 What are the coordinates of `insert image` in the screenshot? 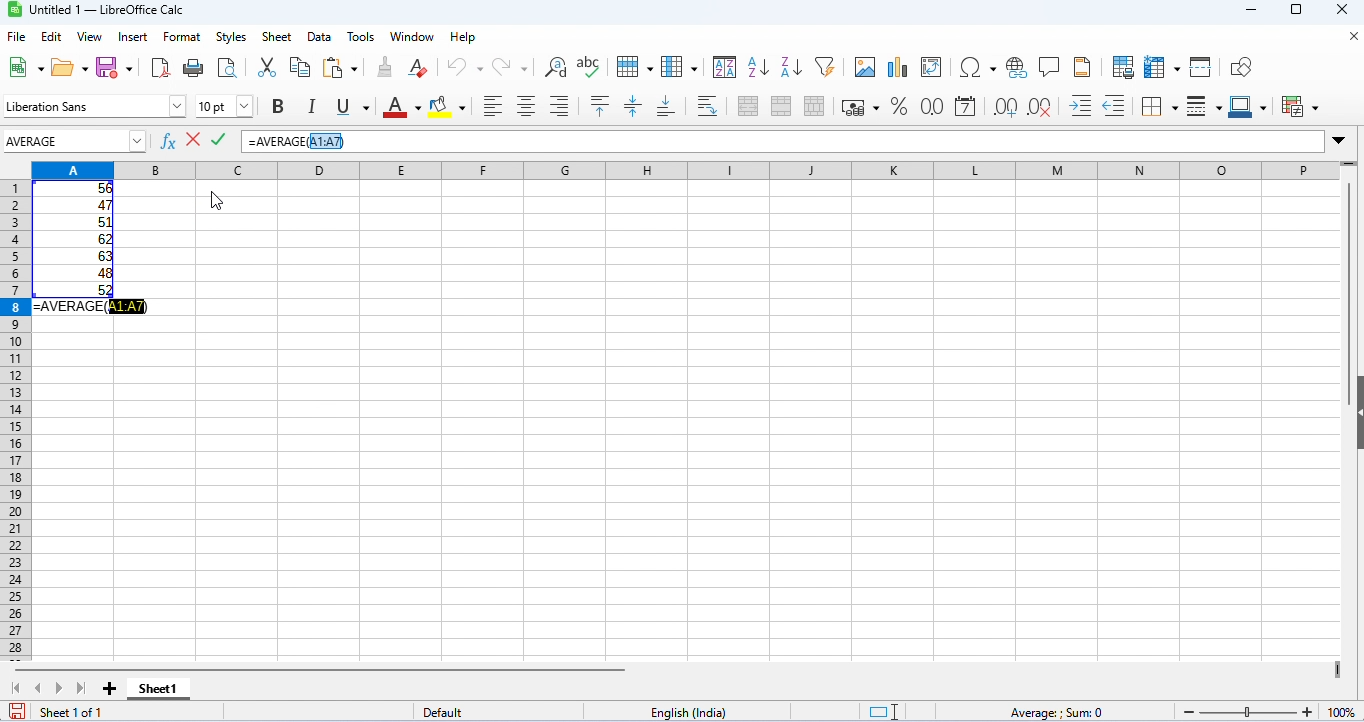 It's located at (864, 67).